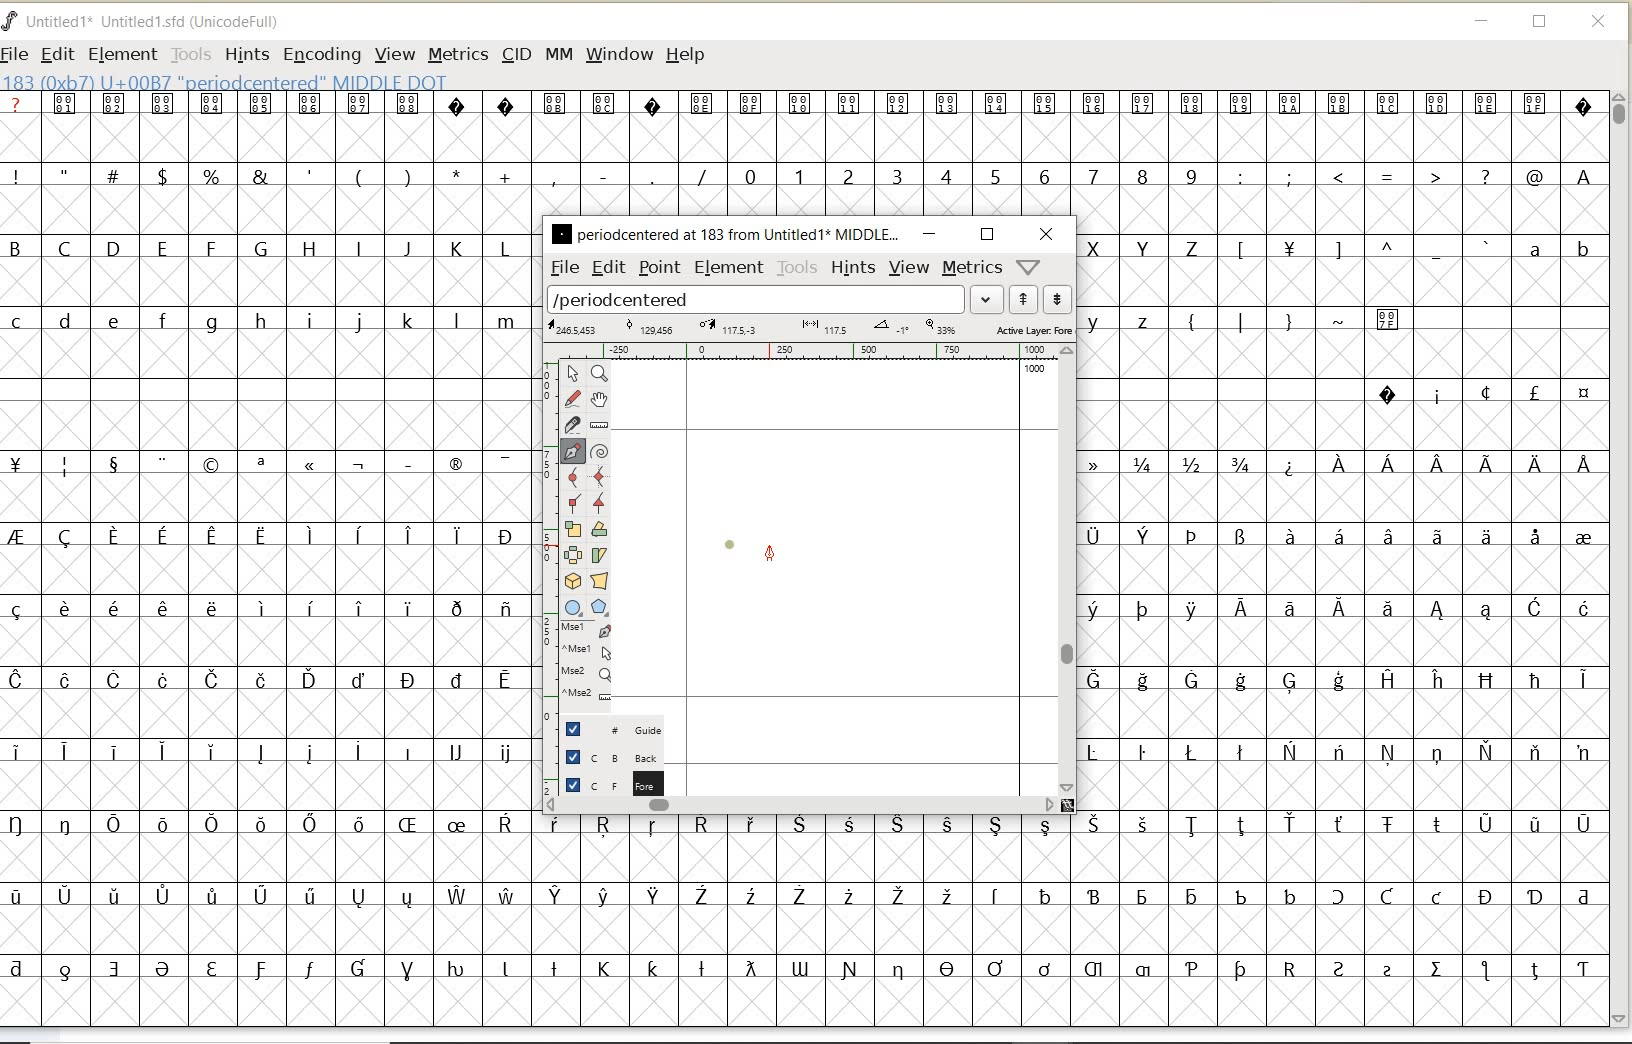 The height and width of the screenshot is (1044, 1632). I want to click on ENCODING, so click(322, 56).